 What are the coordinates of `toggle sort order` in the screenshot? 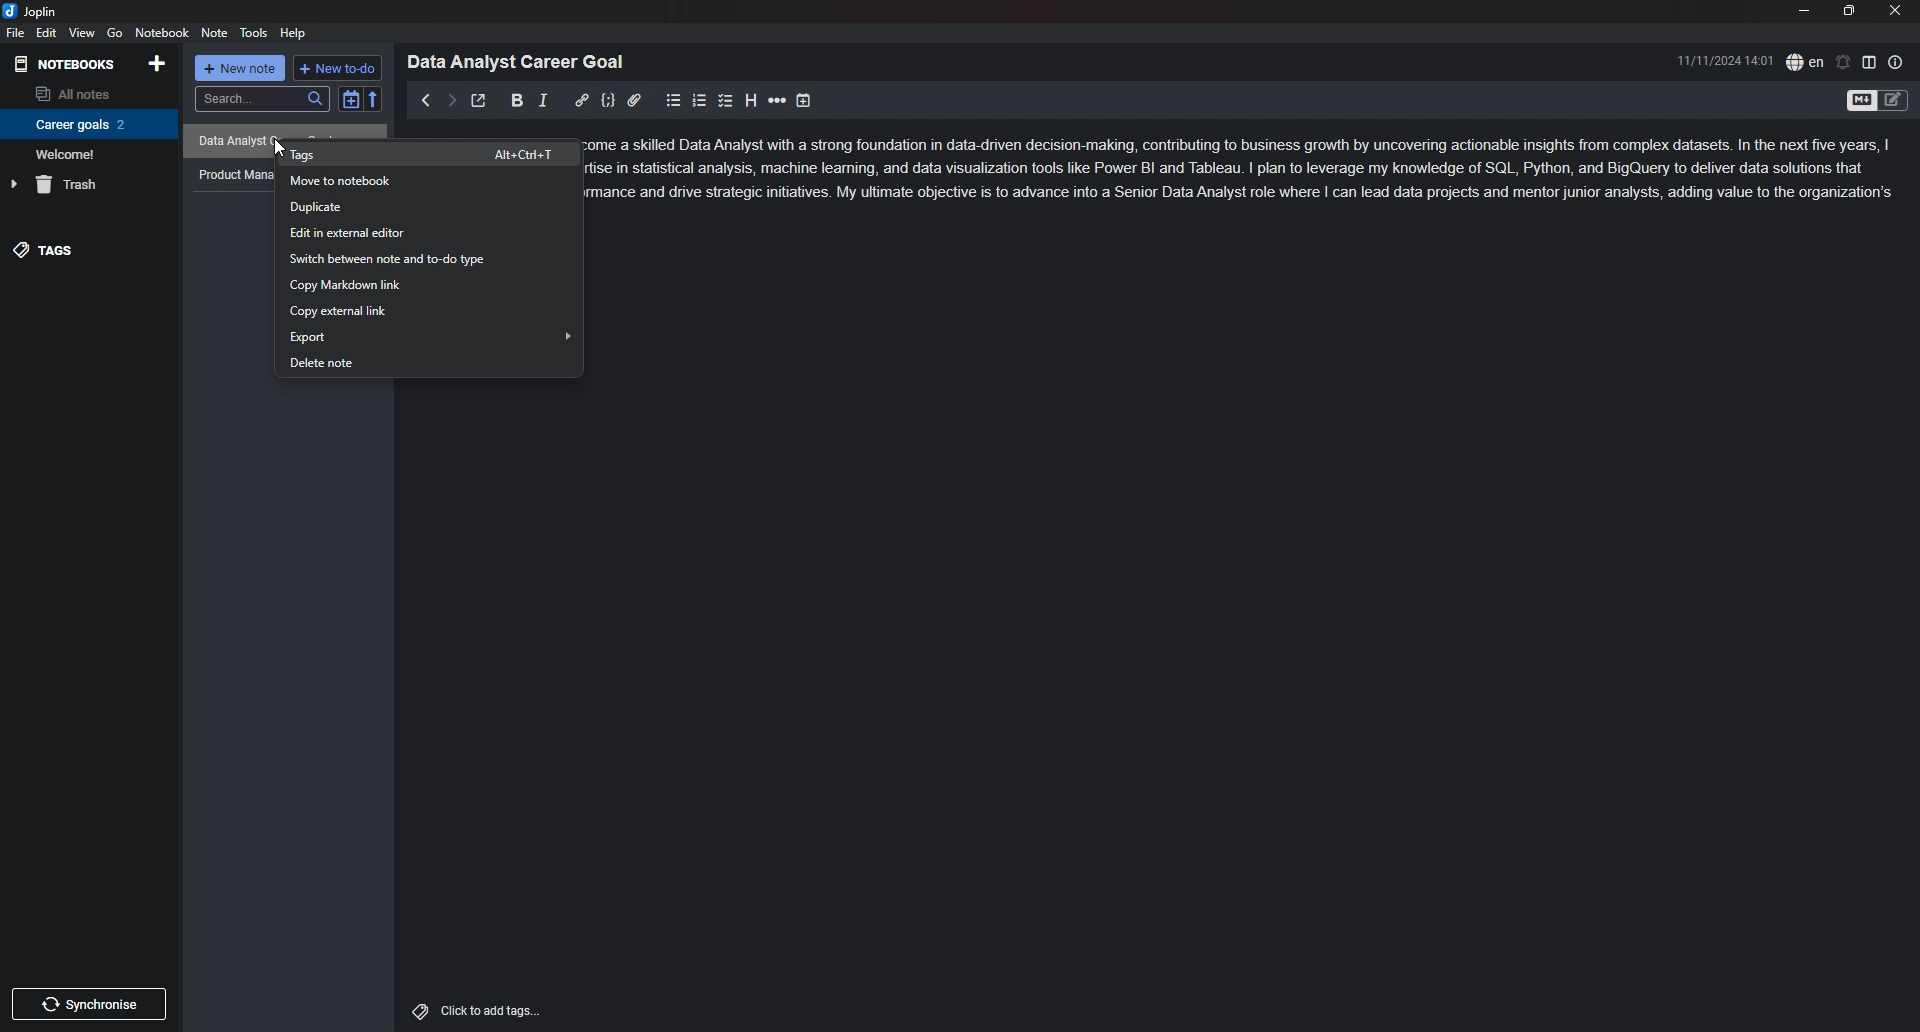 It's located at (350, 99).